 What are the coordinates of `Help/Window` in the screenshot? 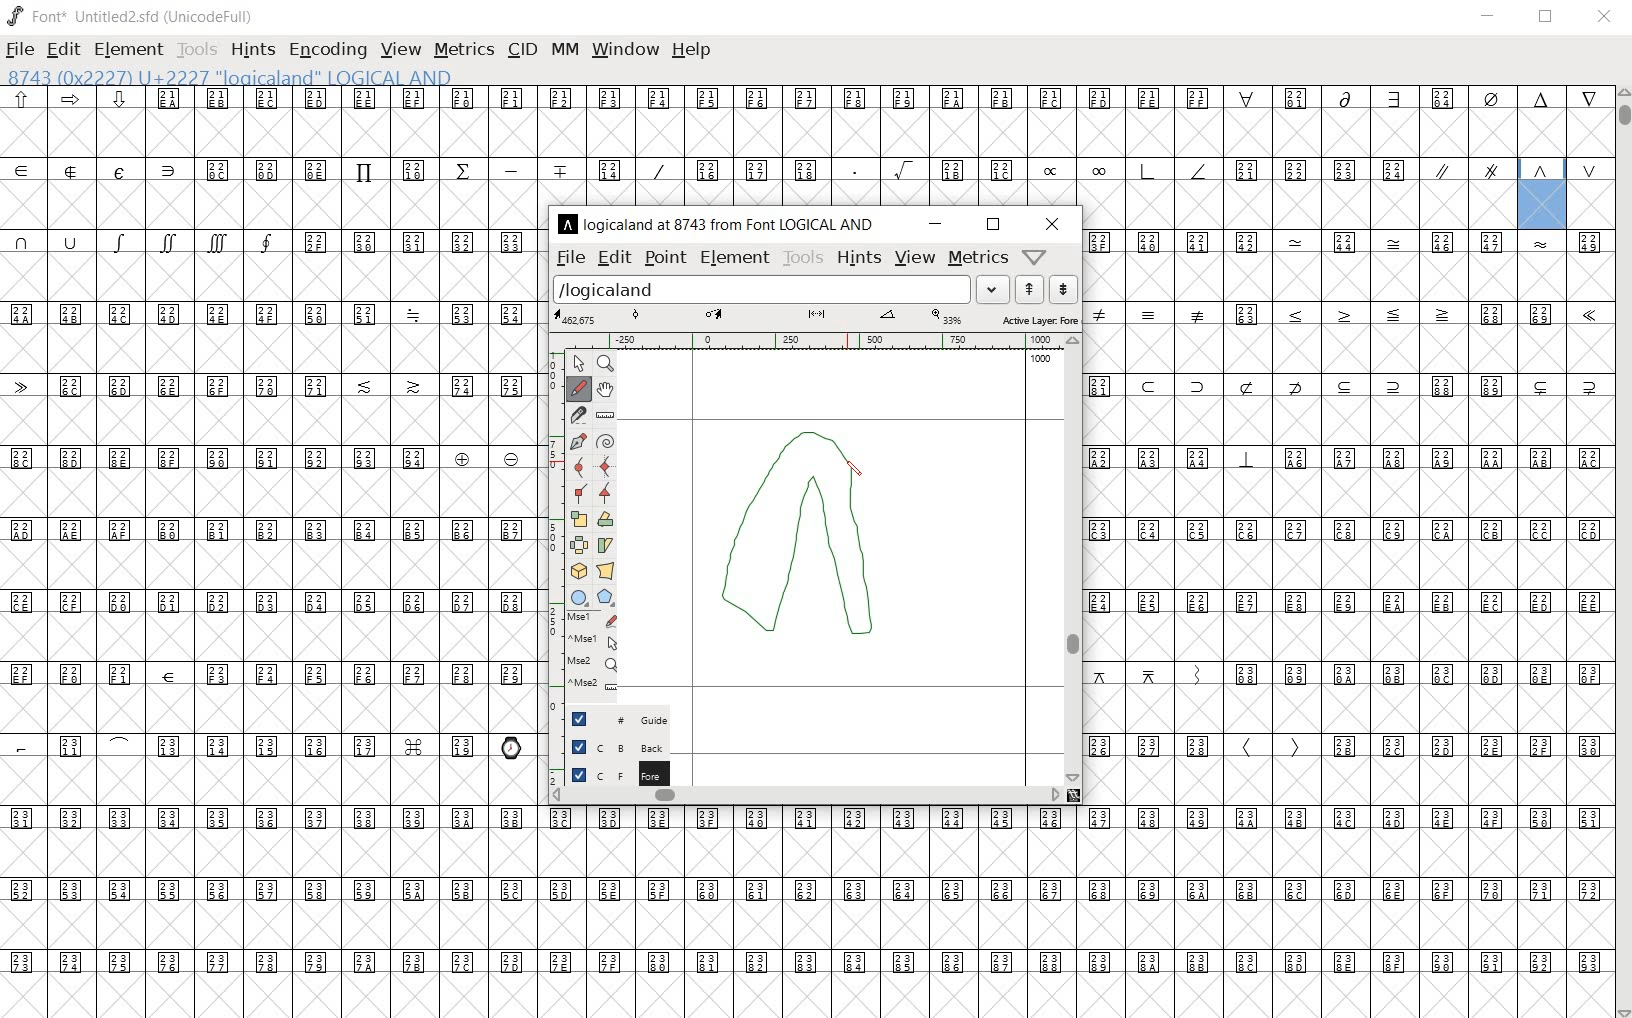 It's located at (1036, 256).